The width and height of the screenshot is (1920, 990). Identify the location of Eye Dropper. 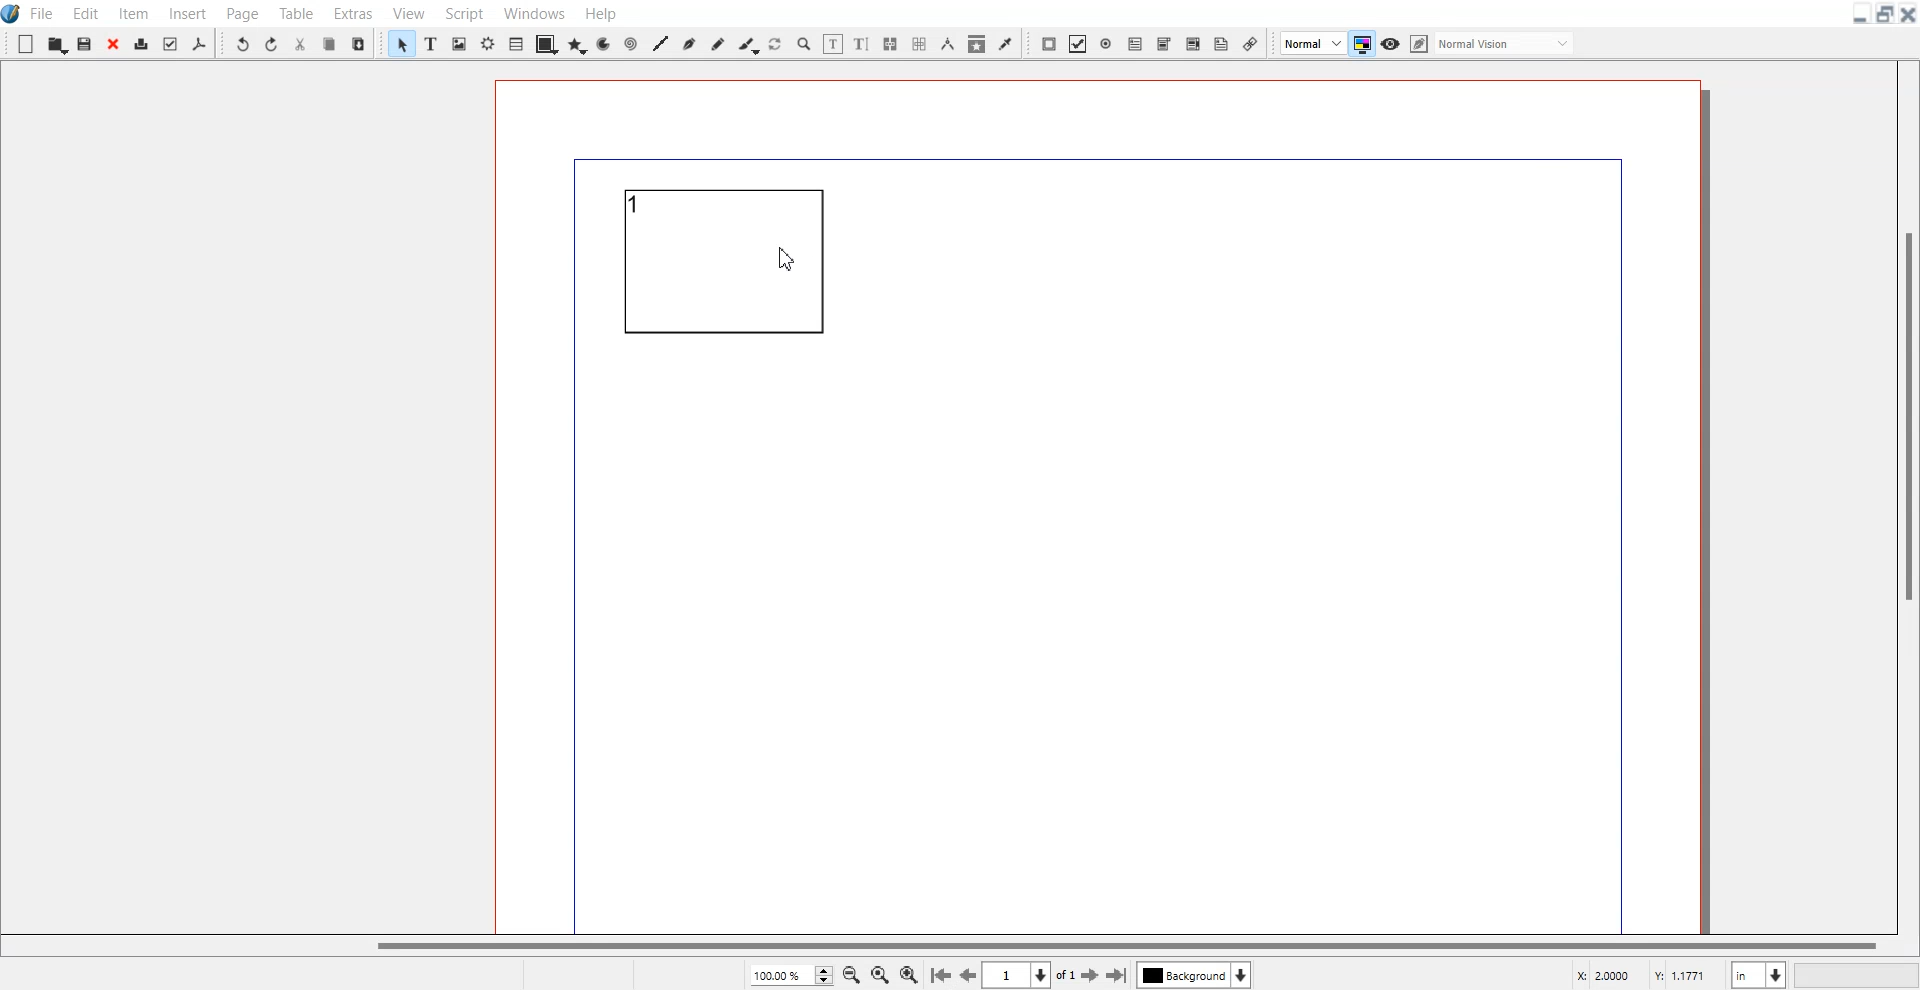
(1005, 44).